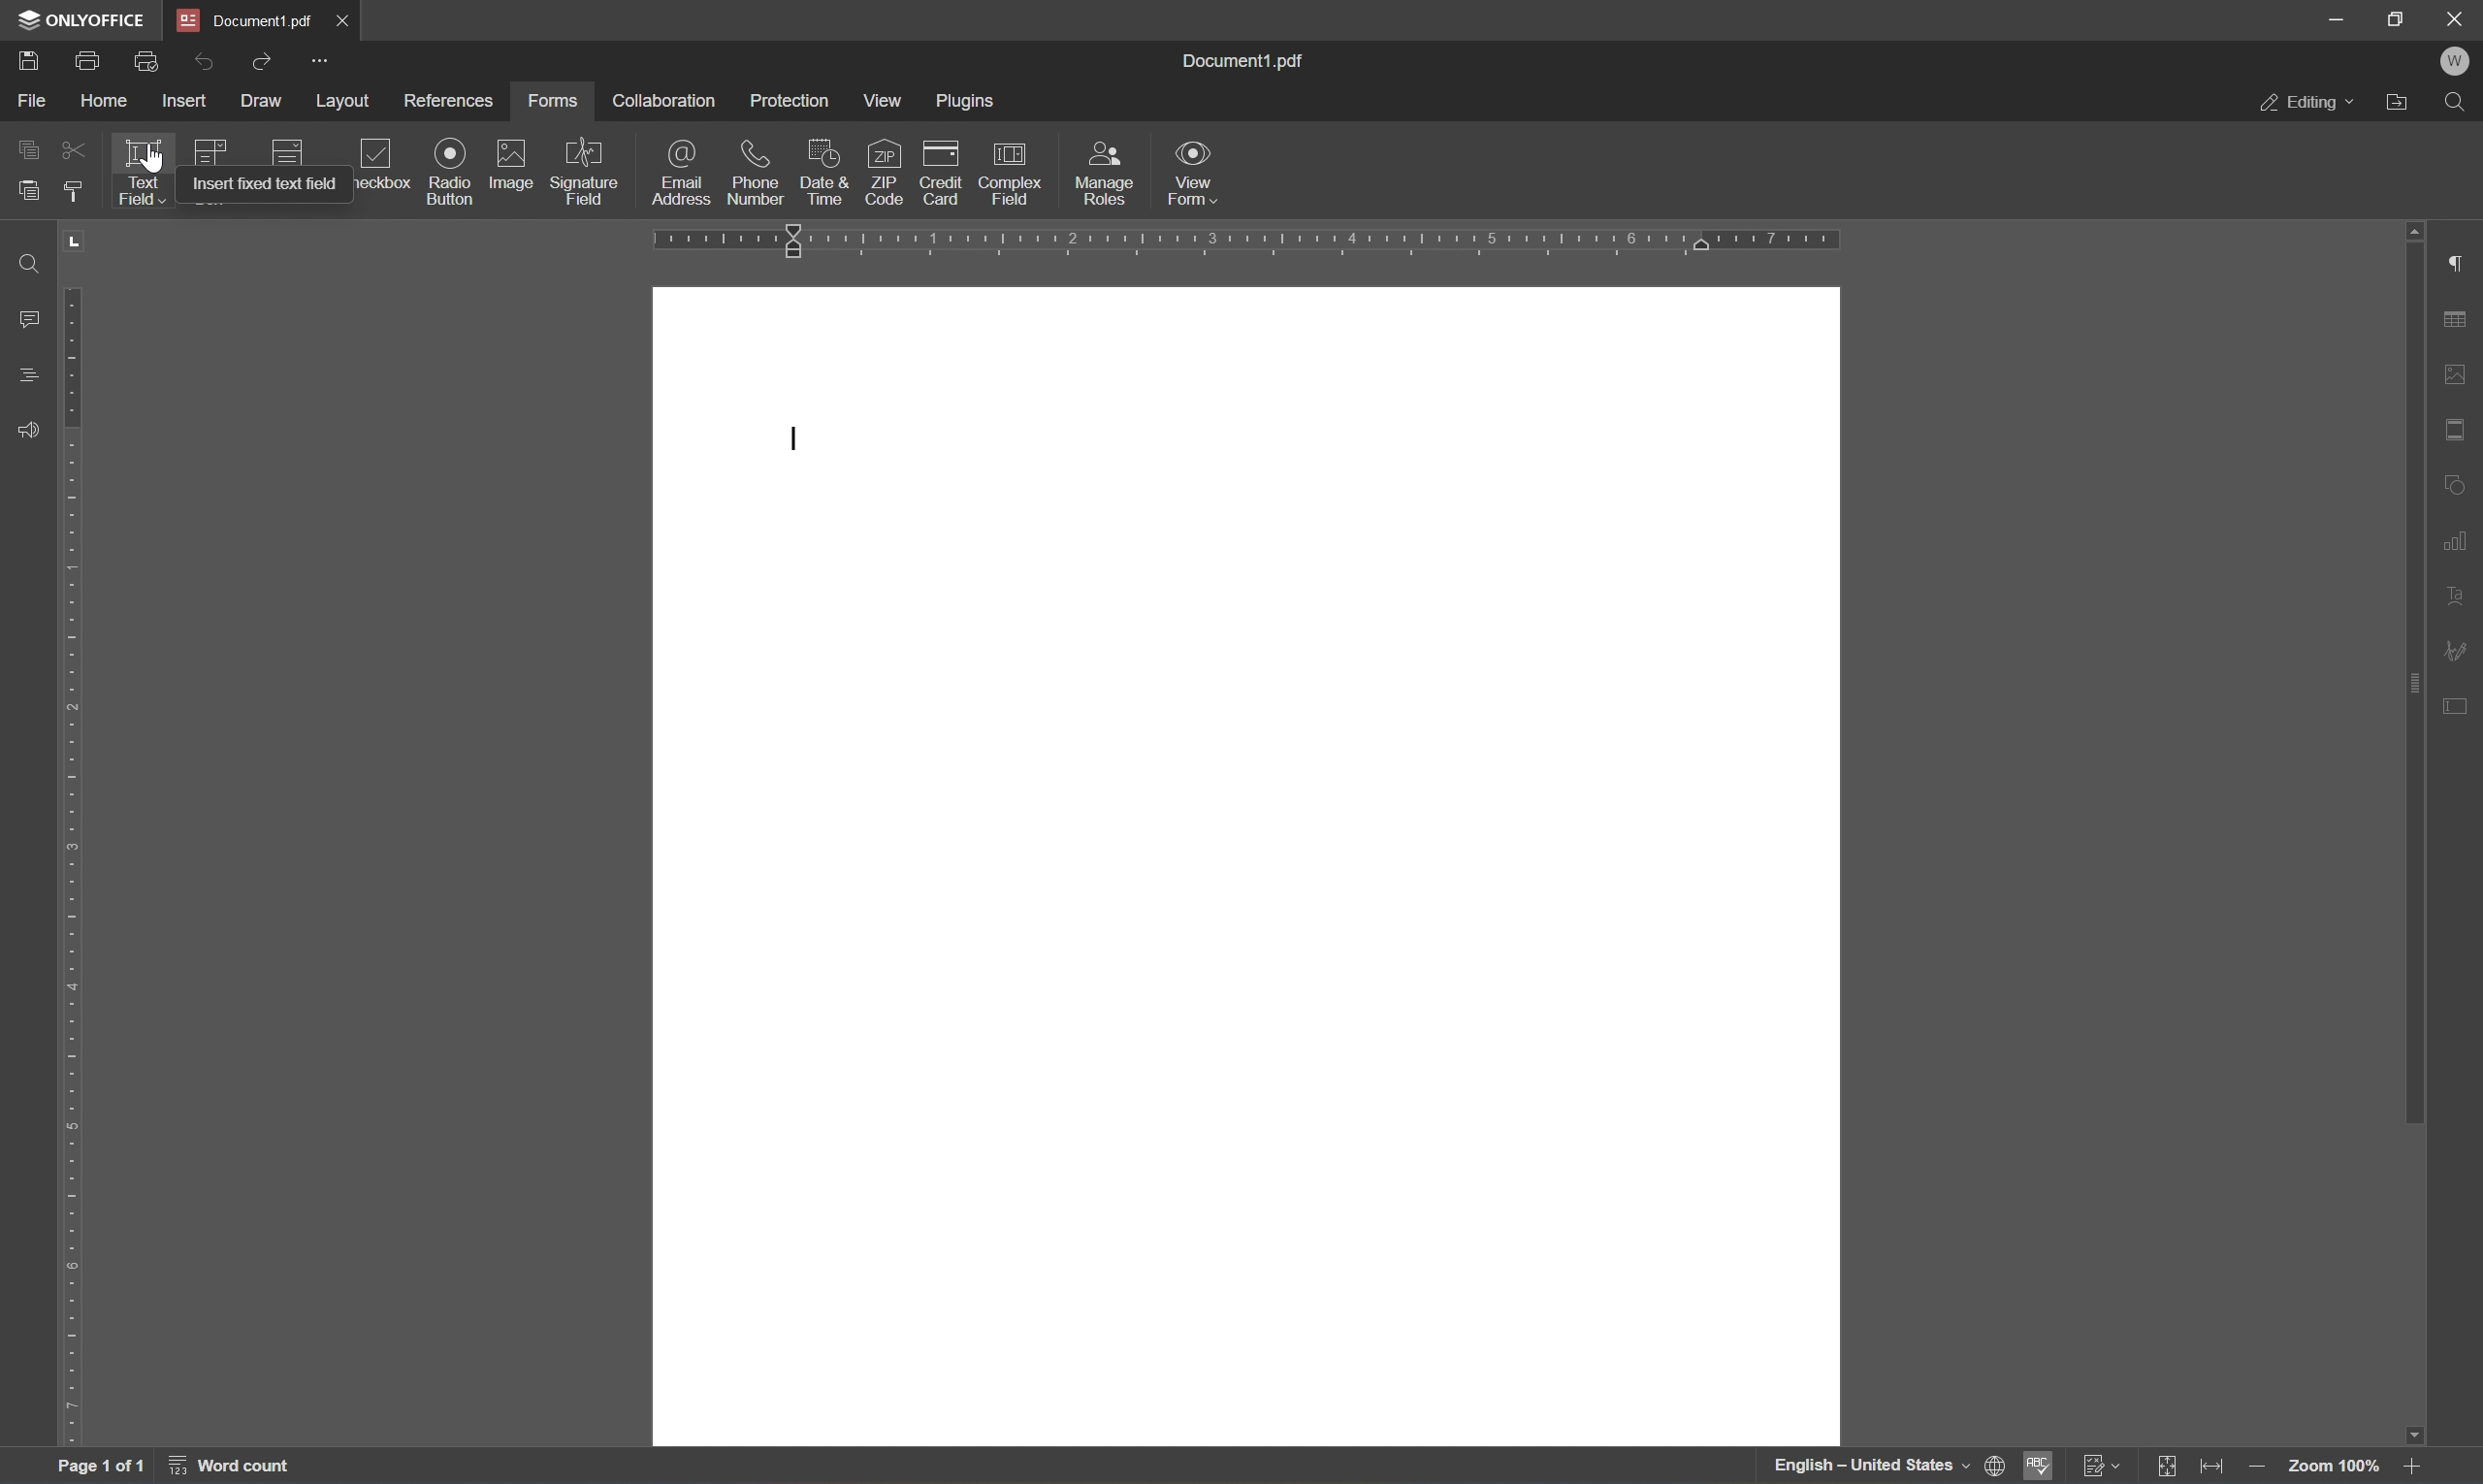 Image resolution: width=2483 pixels, height=1484 pixels. Describe the element at coordinates (186, 101) in the screenshot. I see `insert` at that location.